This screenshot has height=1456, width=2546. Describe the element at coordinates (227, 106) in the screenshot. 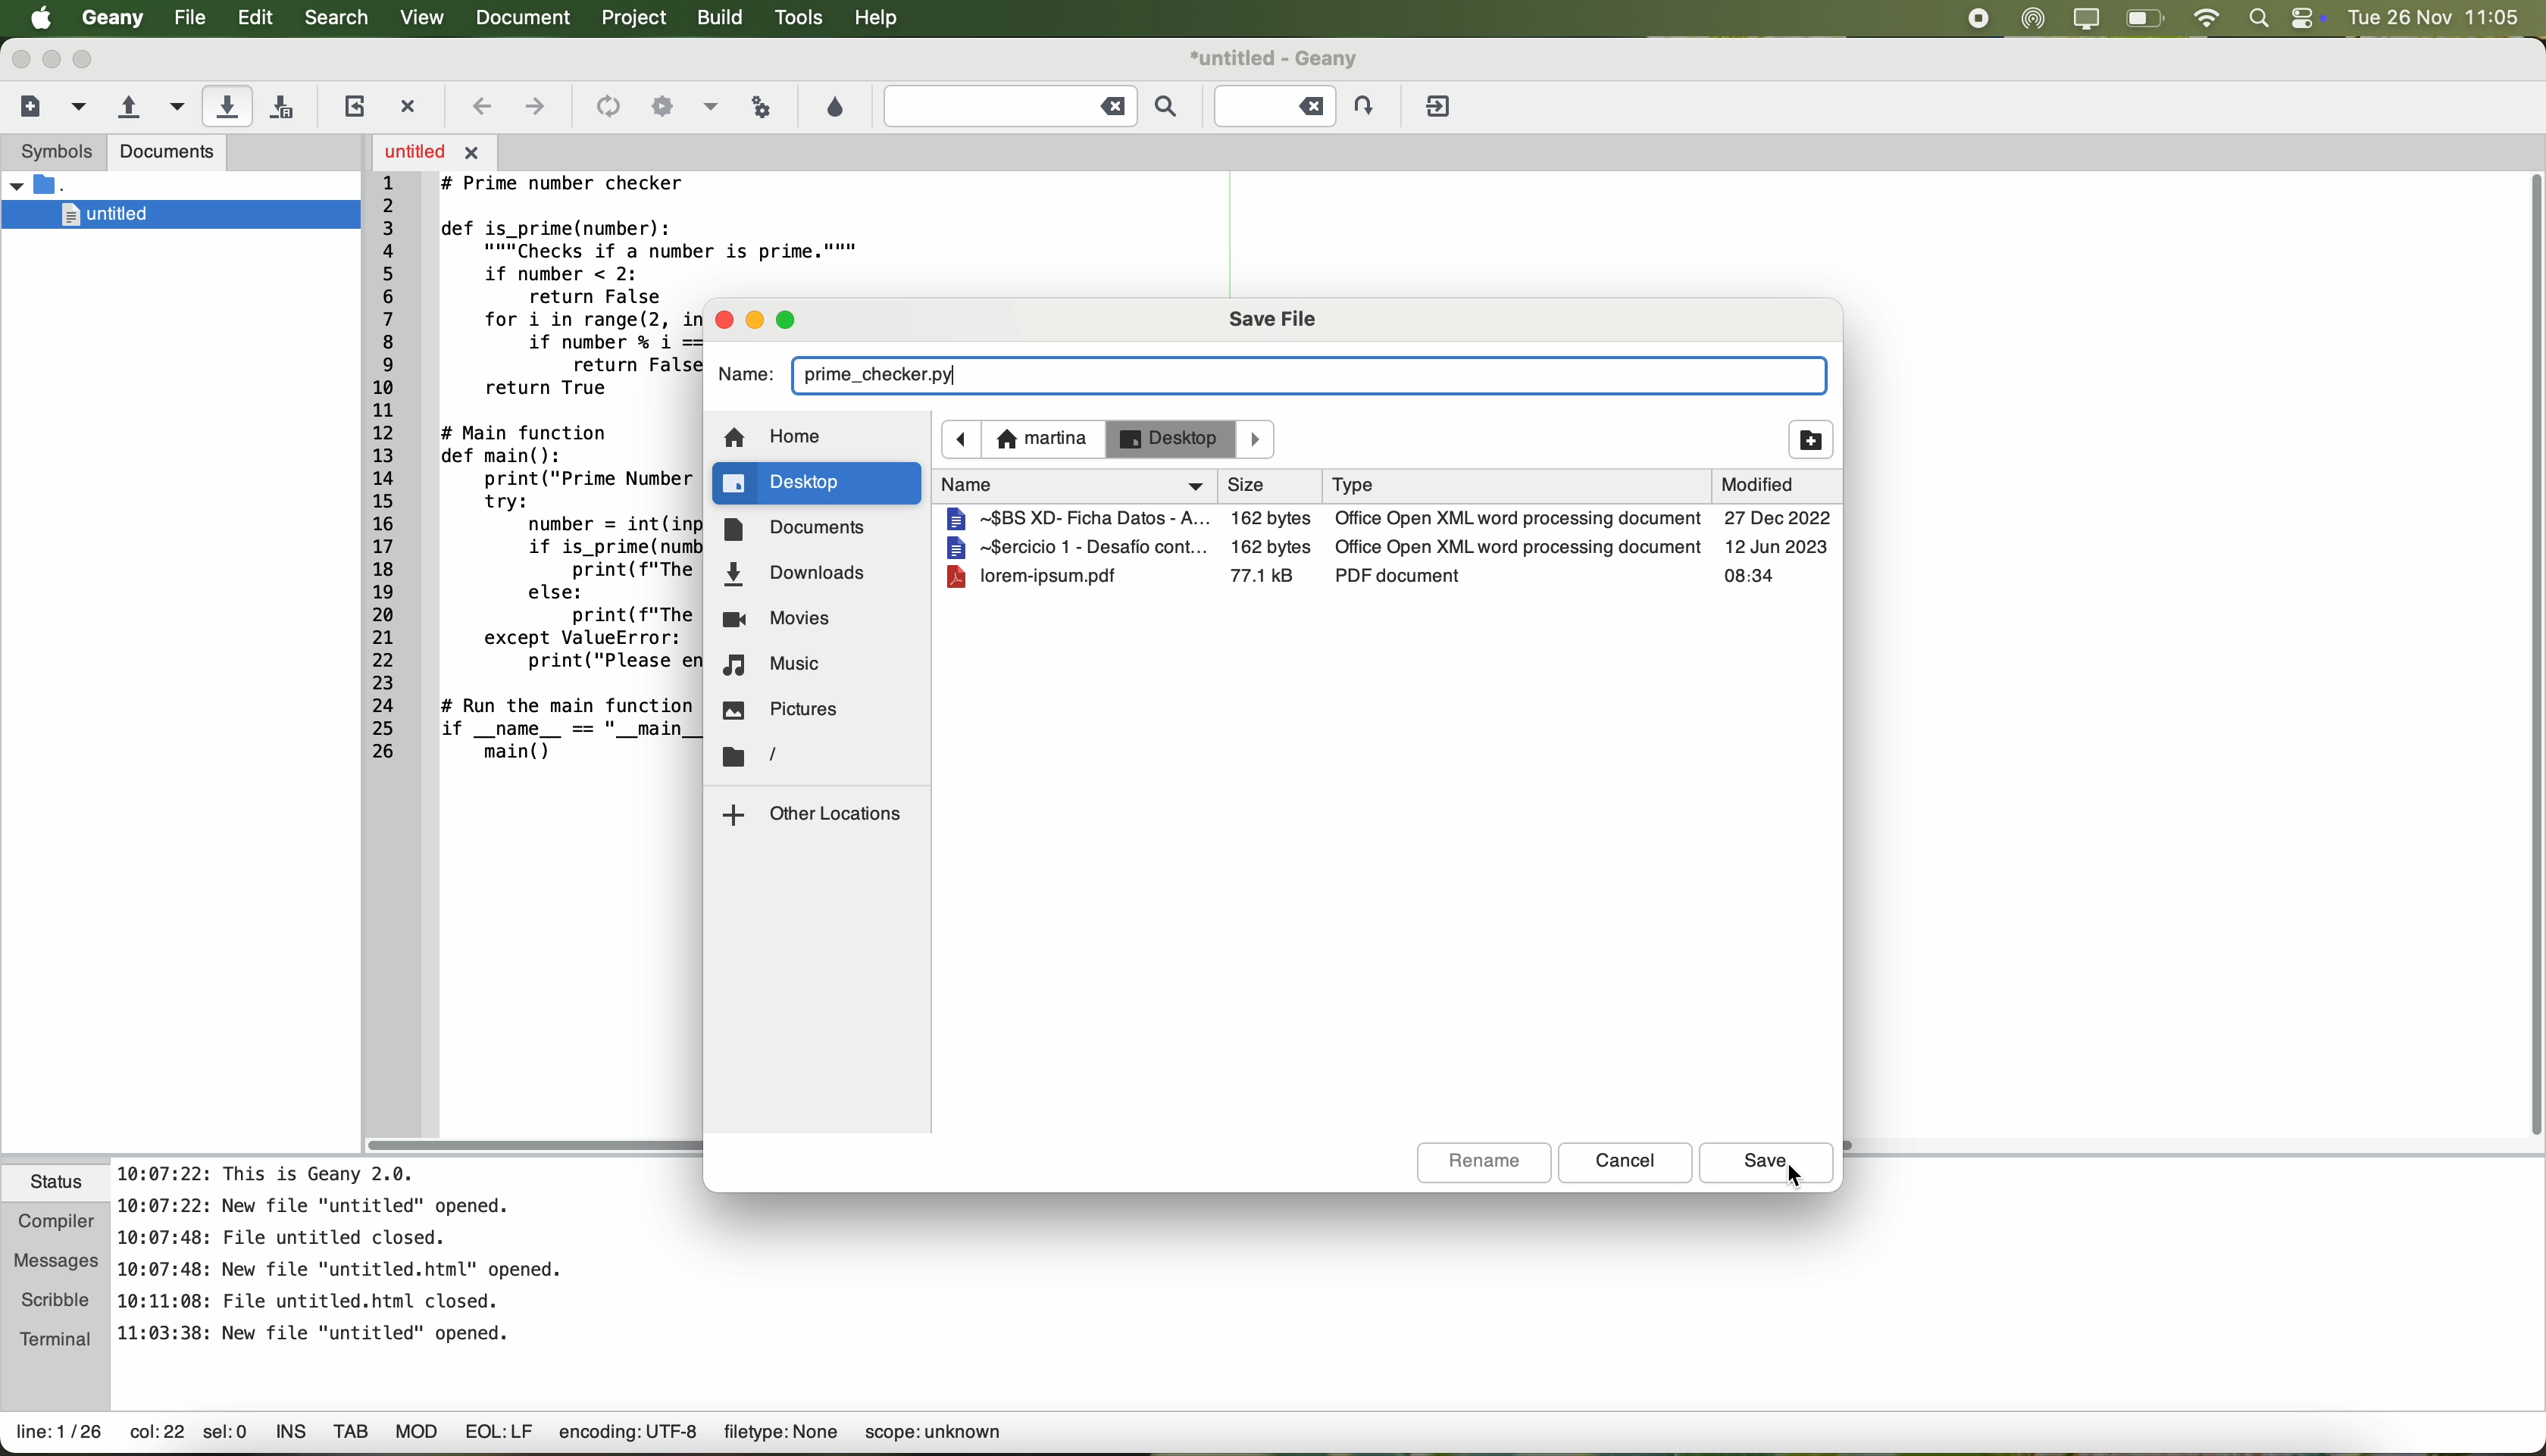

I see `click on save the current file` at that location.